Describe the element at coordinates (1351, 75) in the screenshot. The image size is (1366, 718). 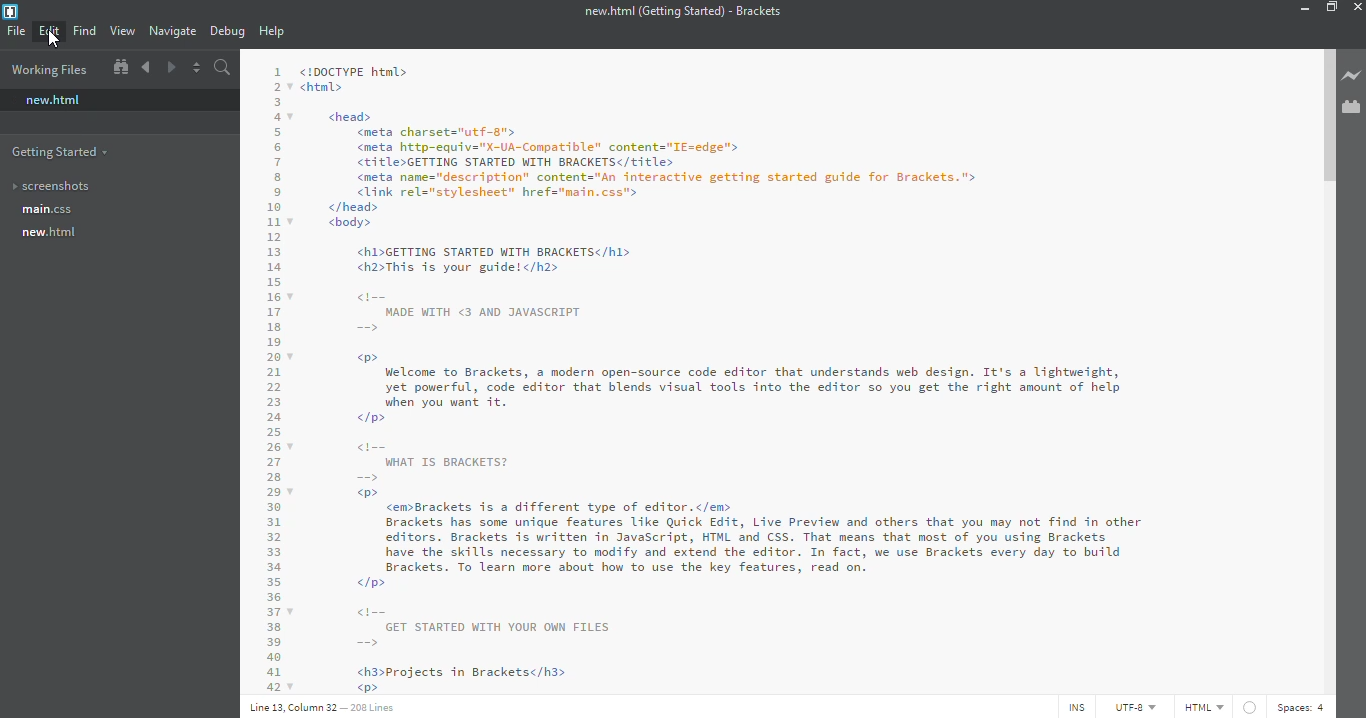
I see `live preview` at that location.